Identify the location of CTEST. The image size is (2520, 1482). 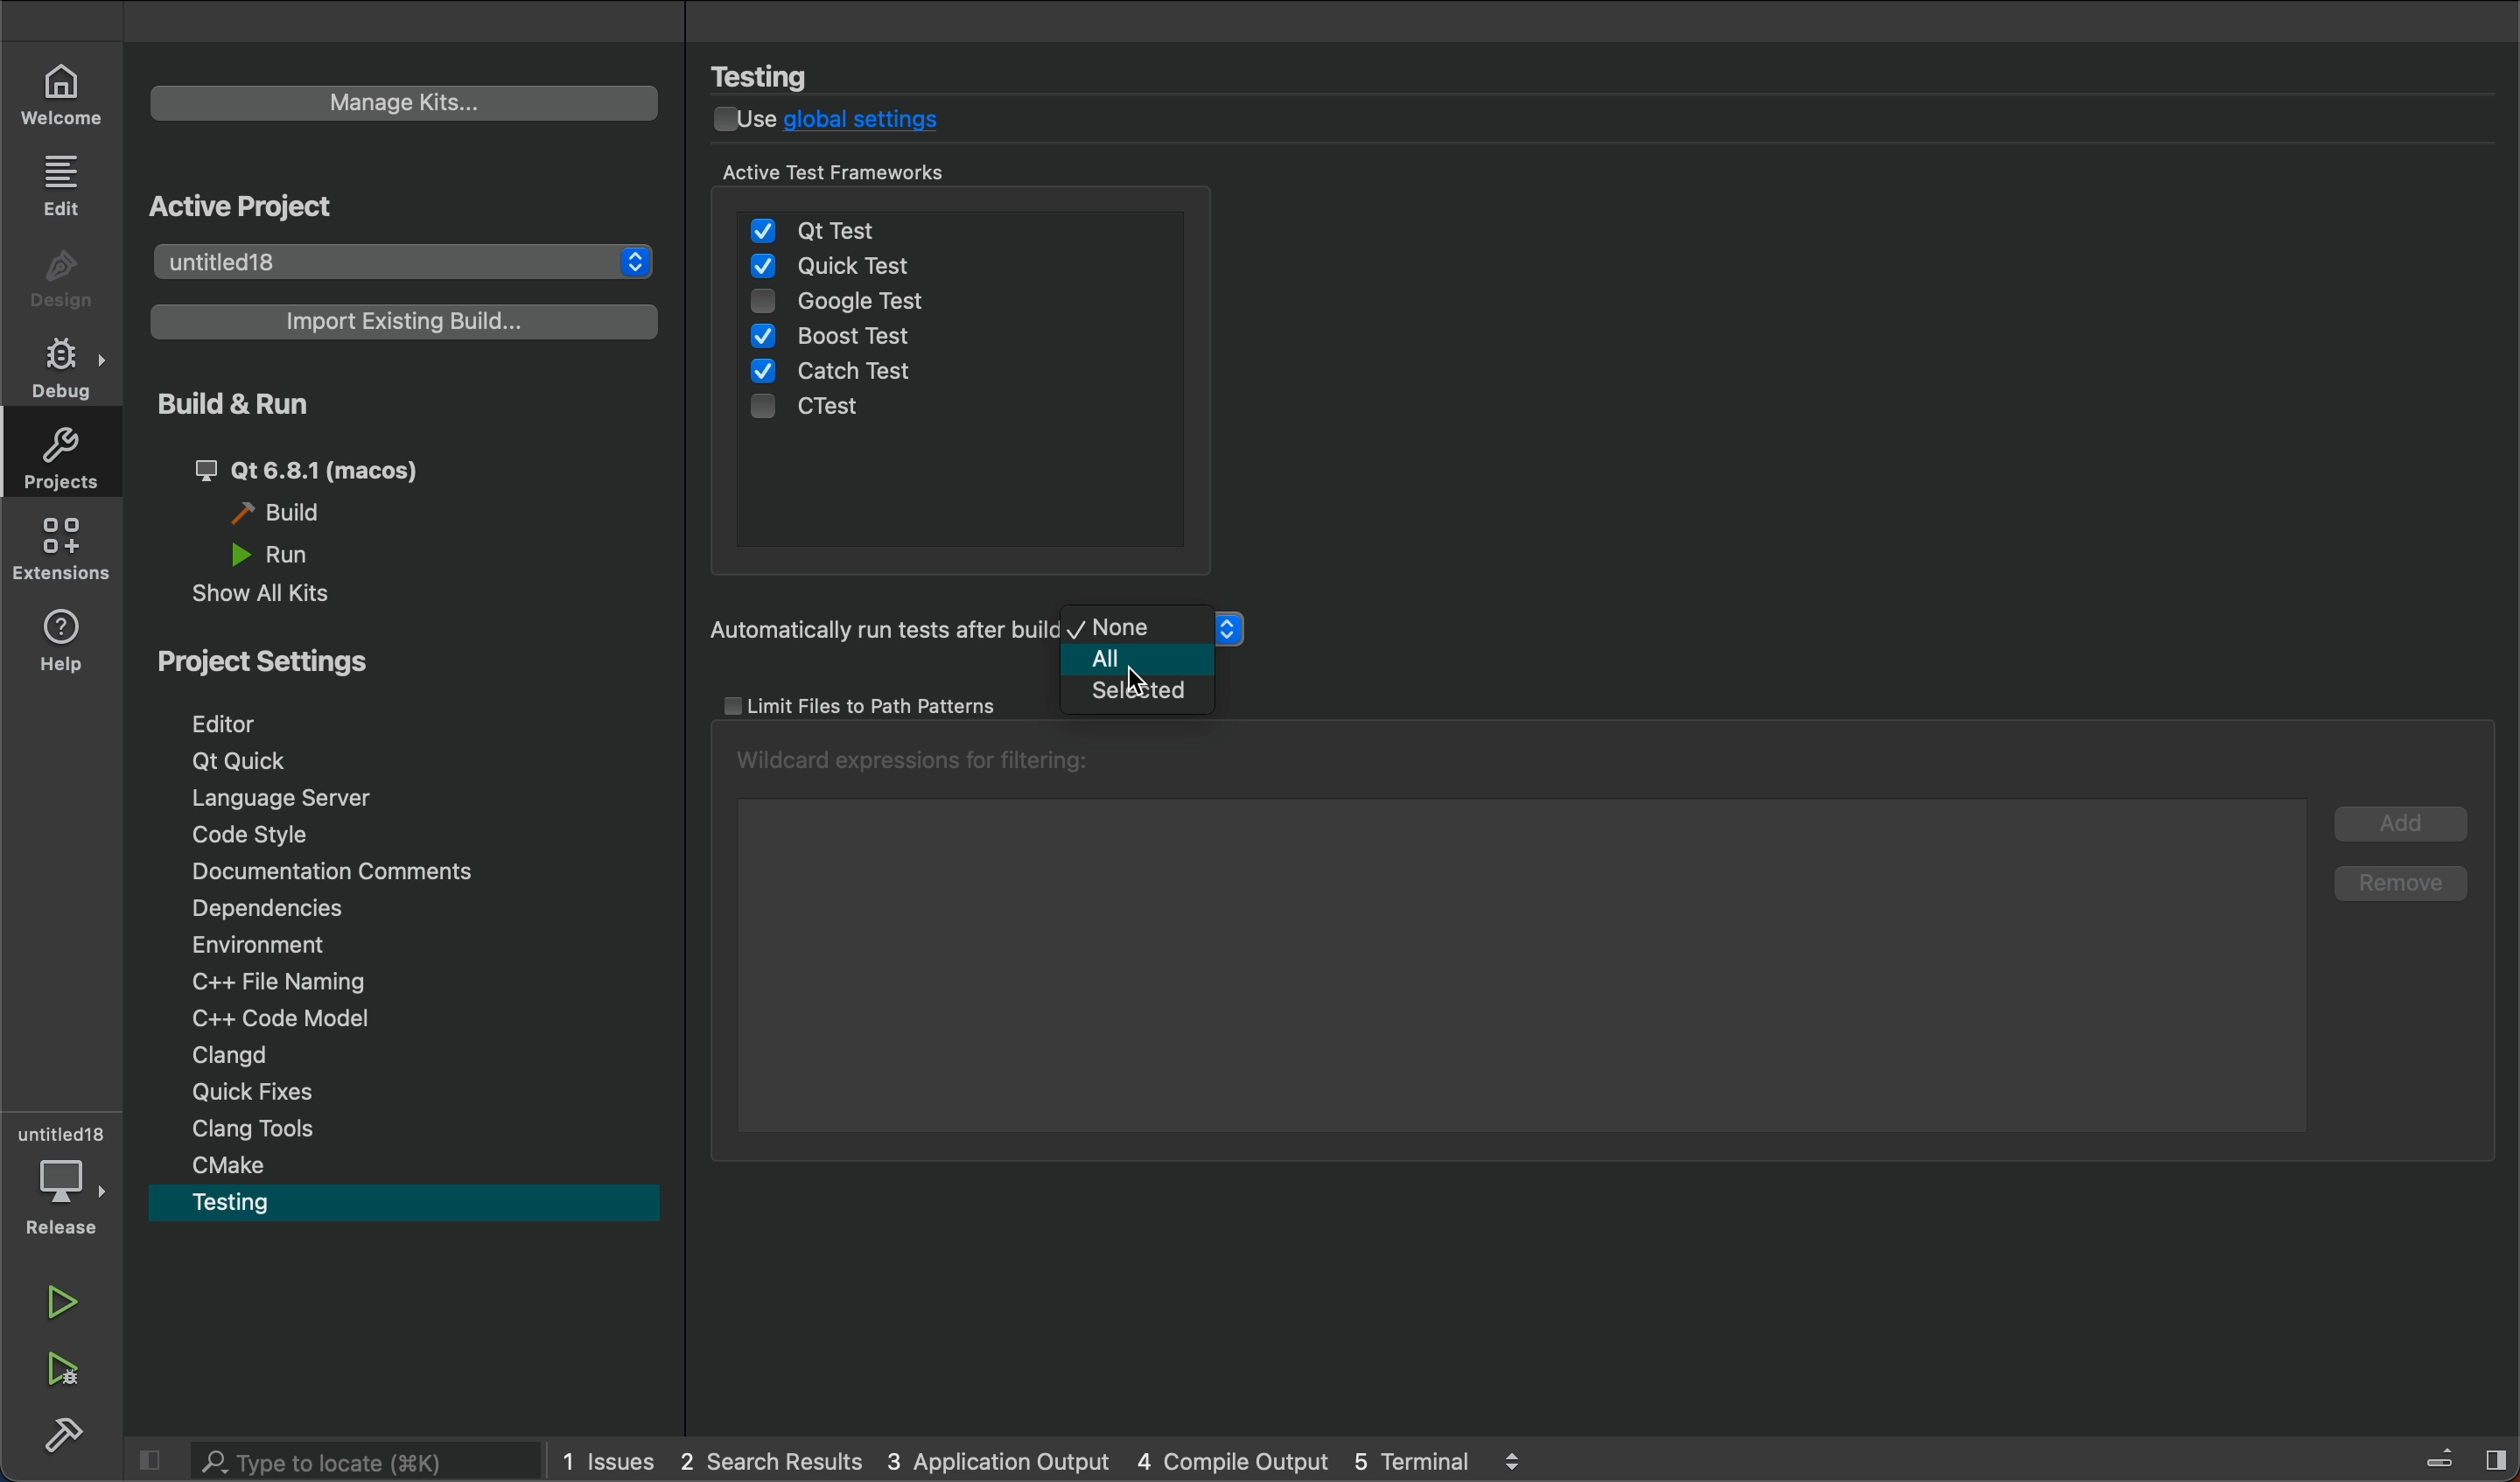
(827, 411).